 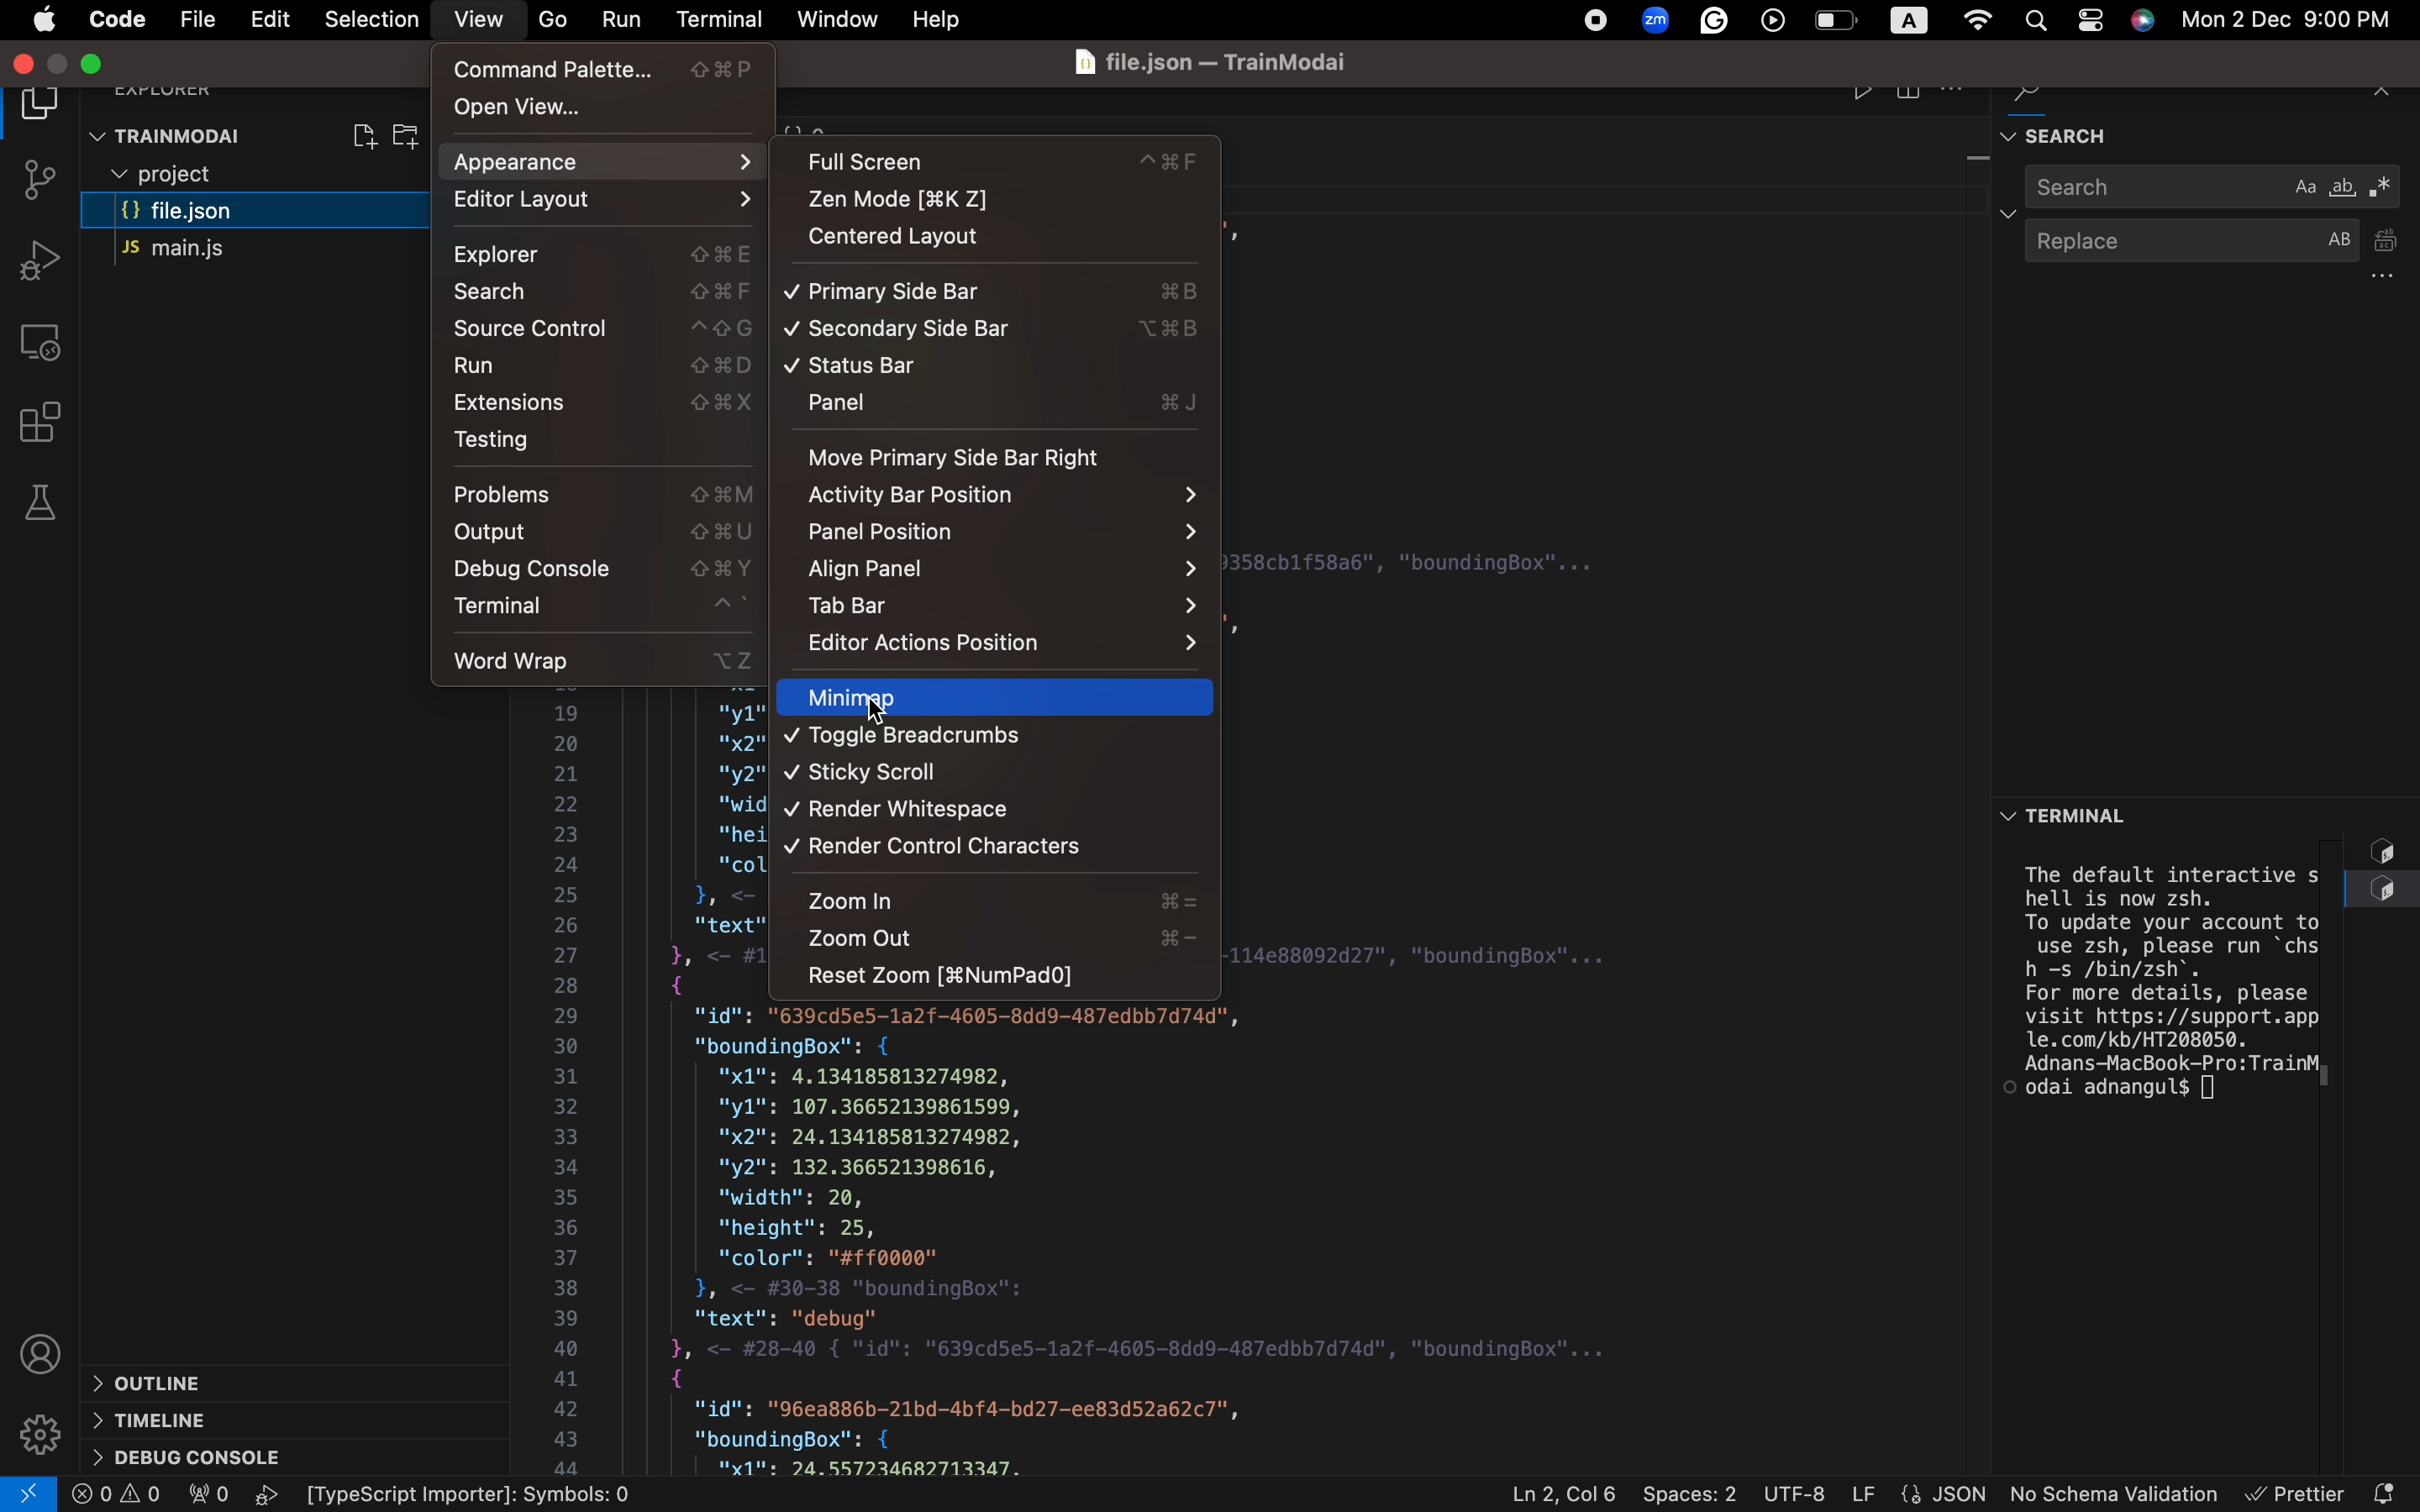 What do you see at coordinates (991, 603) in the screenshot?
I see `tab bar` at bounding box center [991, 603].